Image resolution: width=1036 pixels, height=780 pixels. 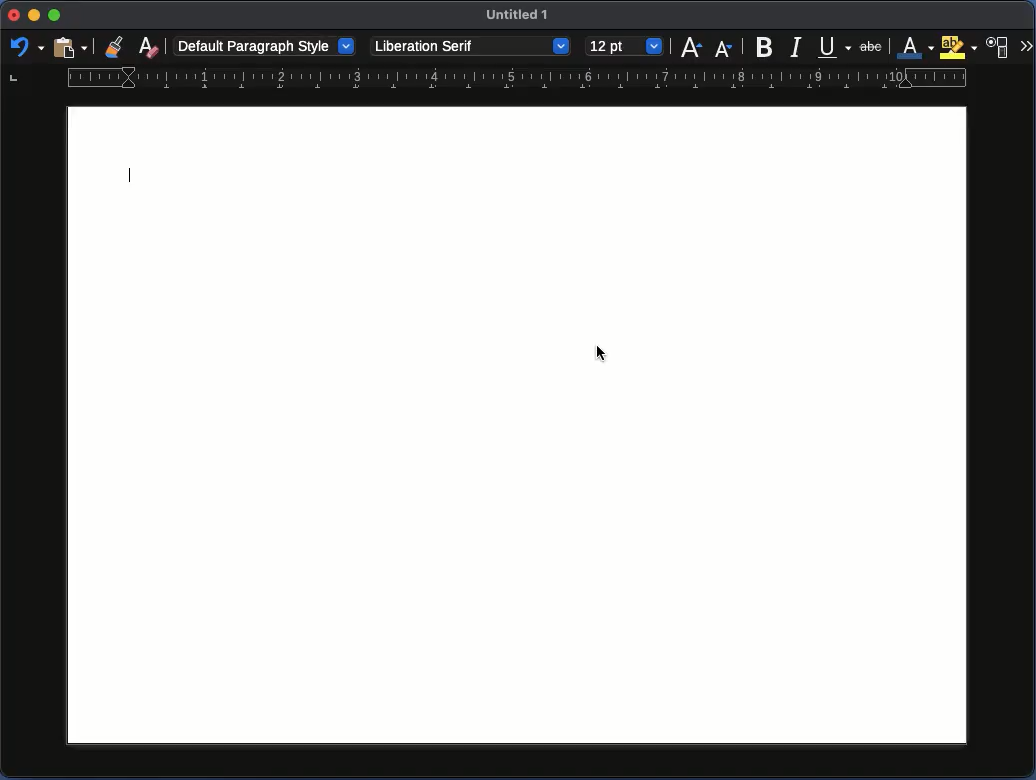 I want to click on Font style, so click(x=470, y=47).